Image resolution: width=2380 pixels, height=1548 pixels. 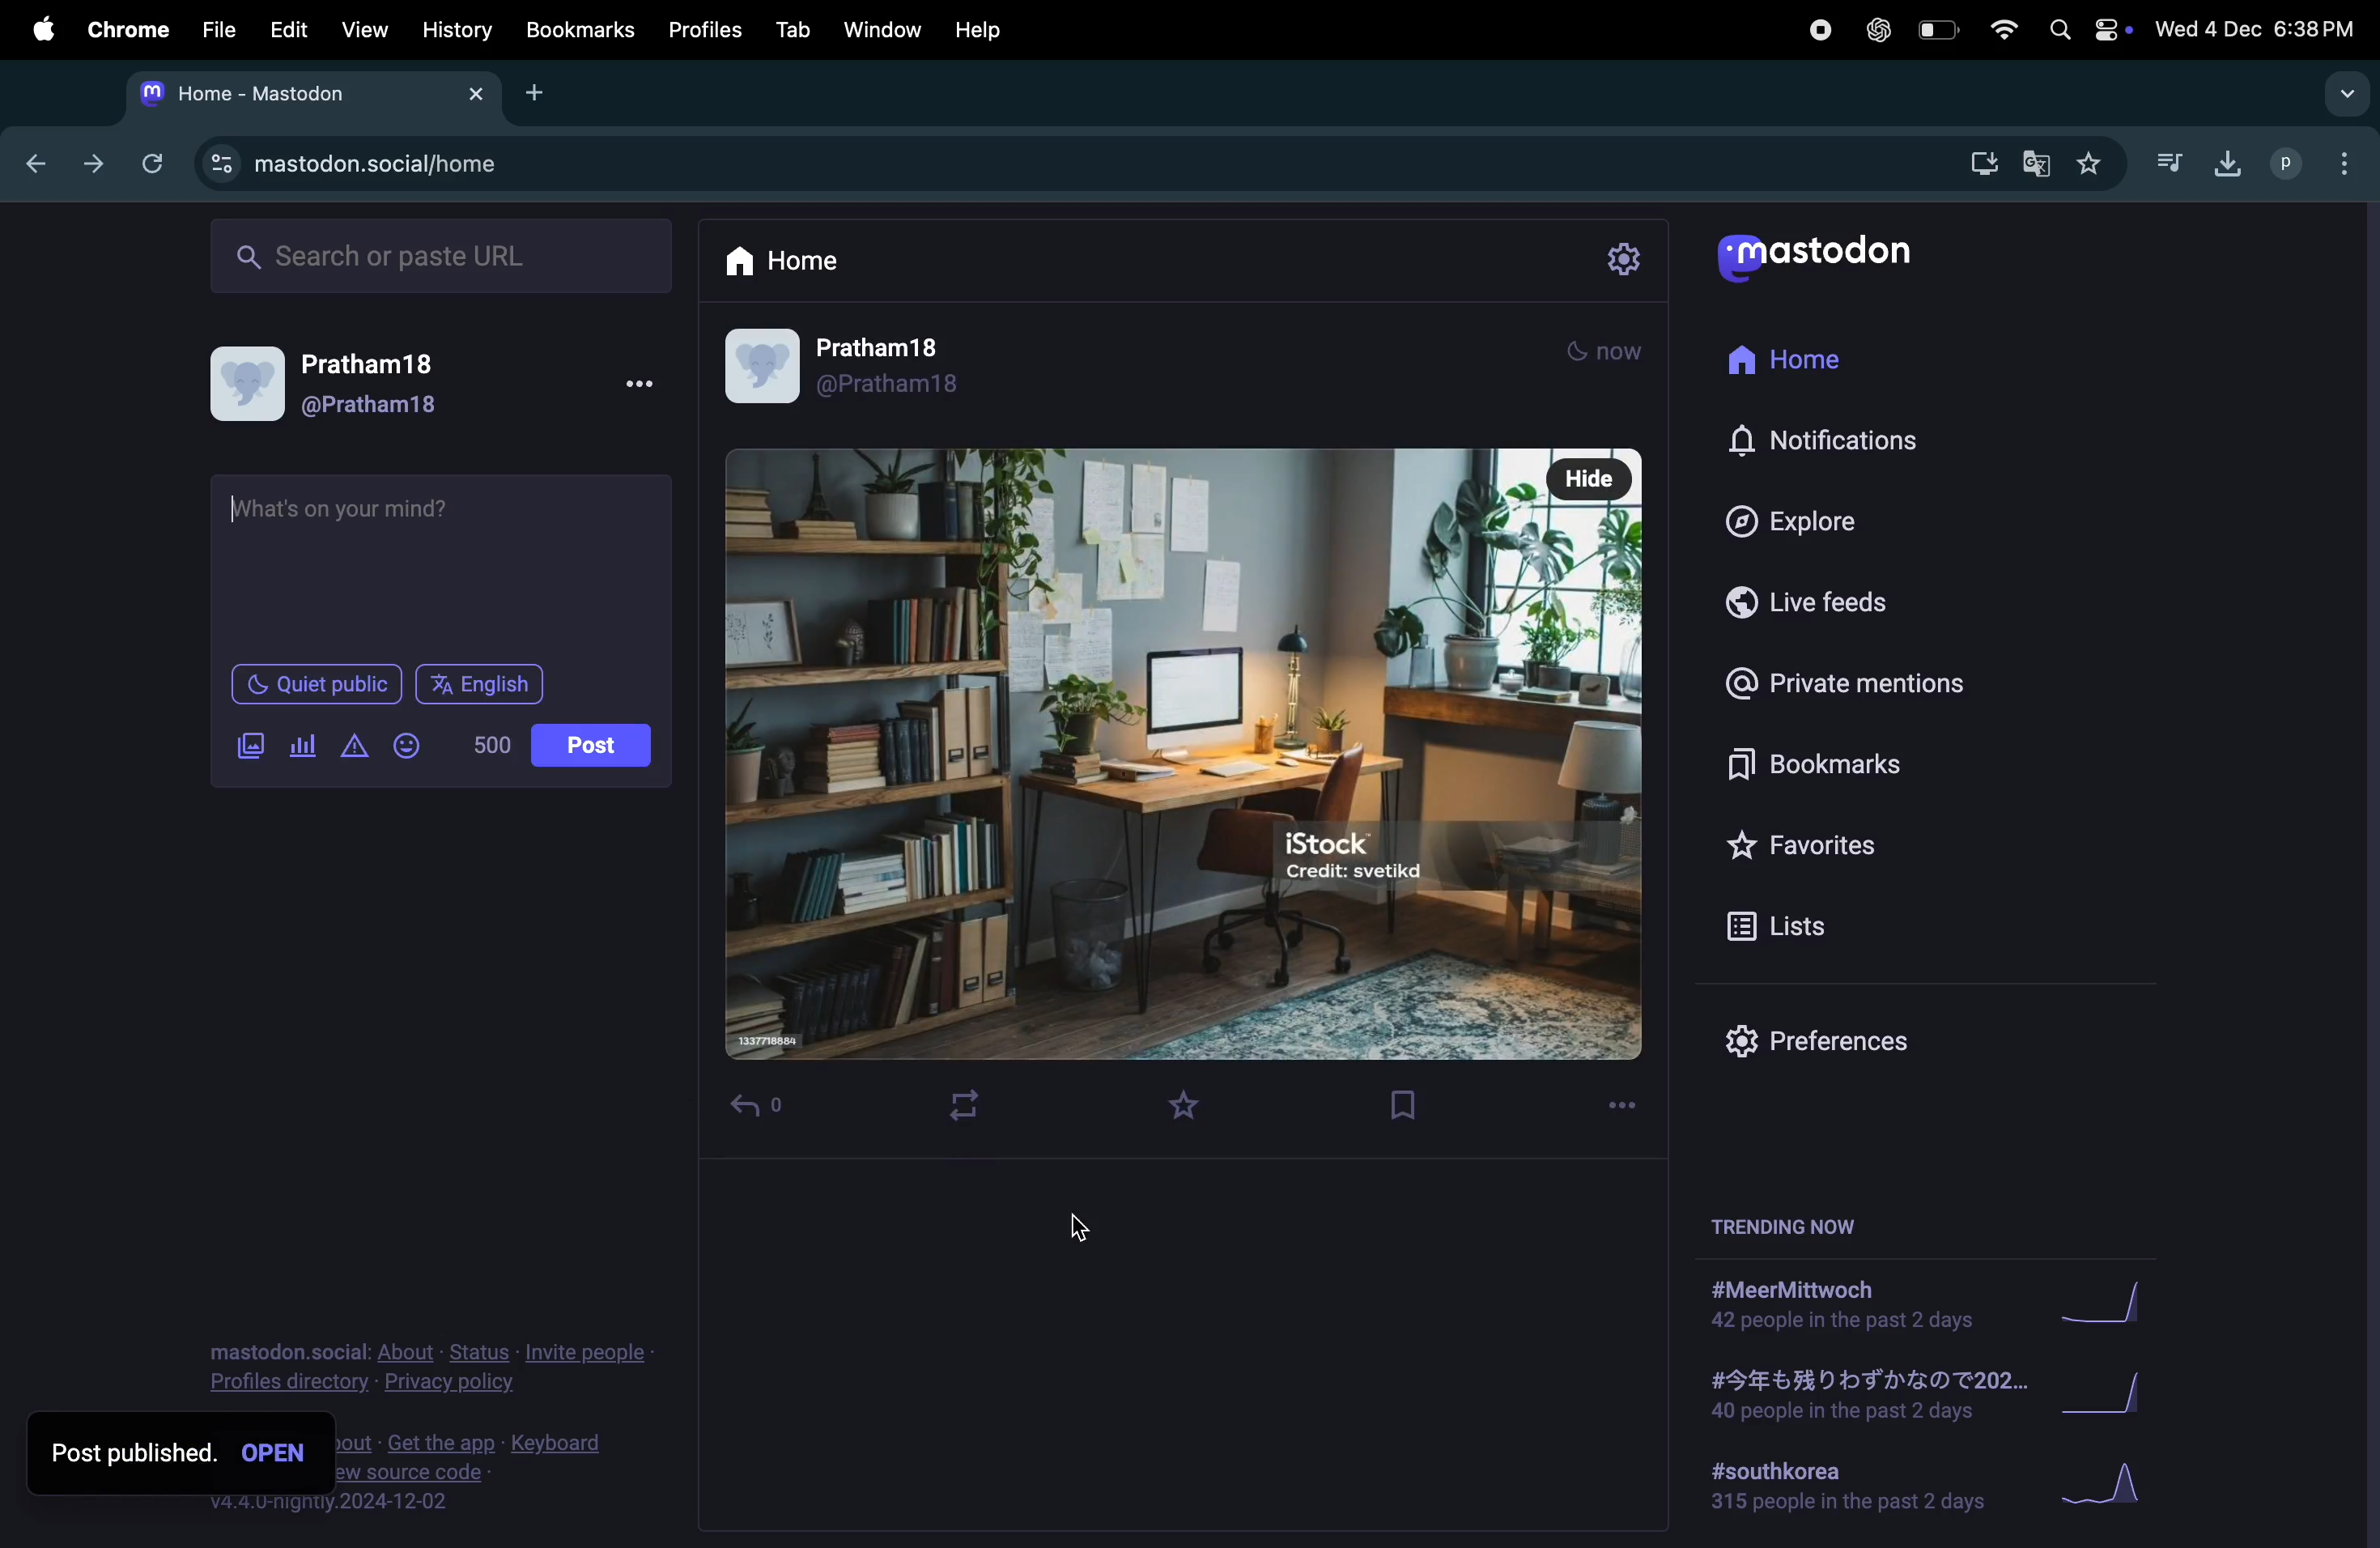 What do you see at coordinates (402, 746) in the screenshot?
I see `Emoji` at bounding box center [402, 746].